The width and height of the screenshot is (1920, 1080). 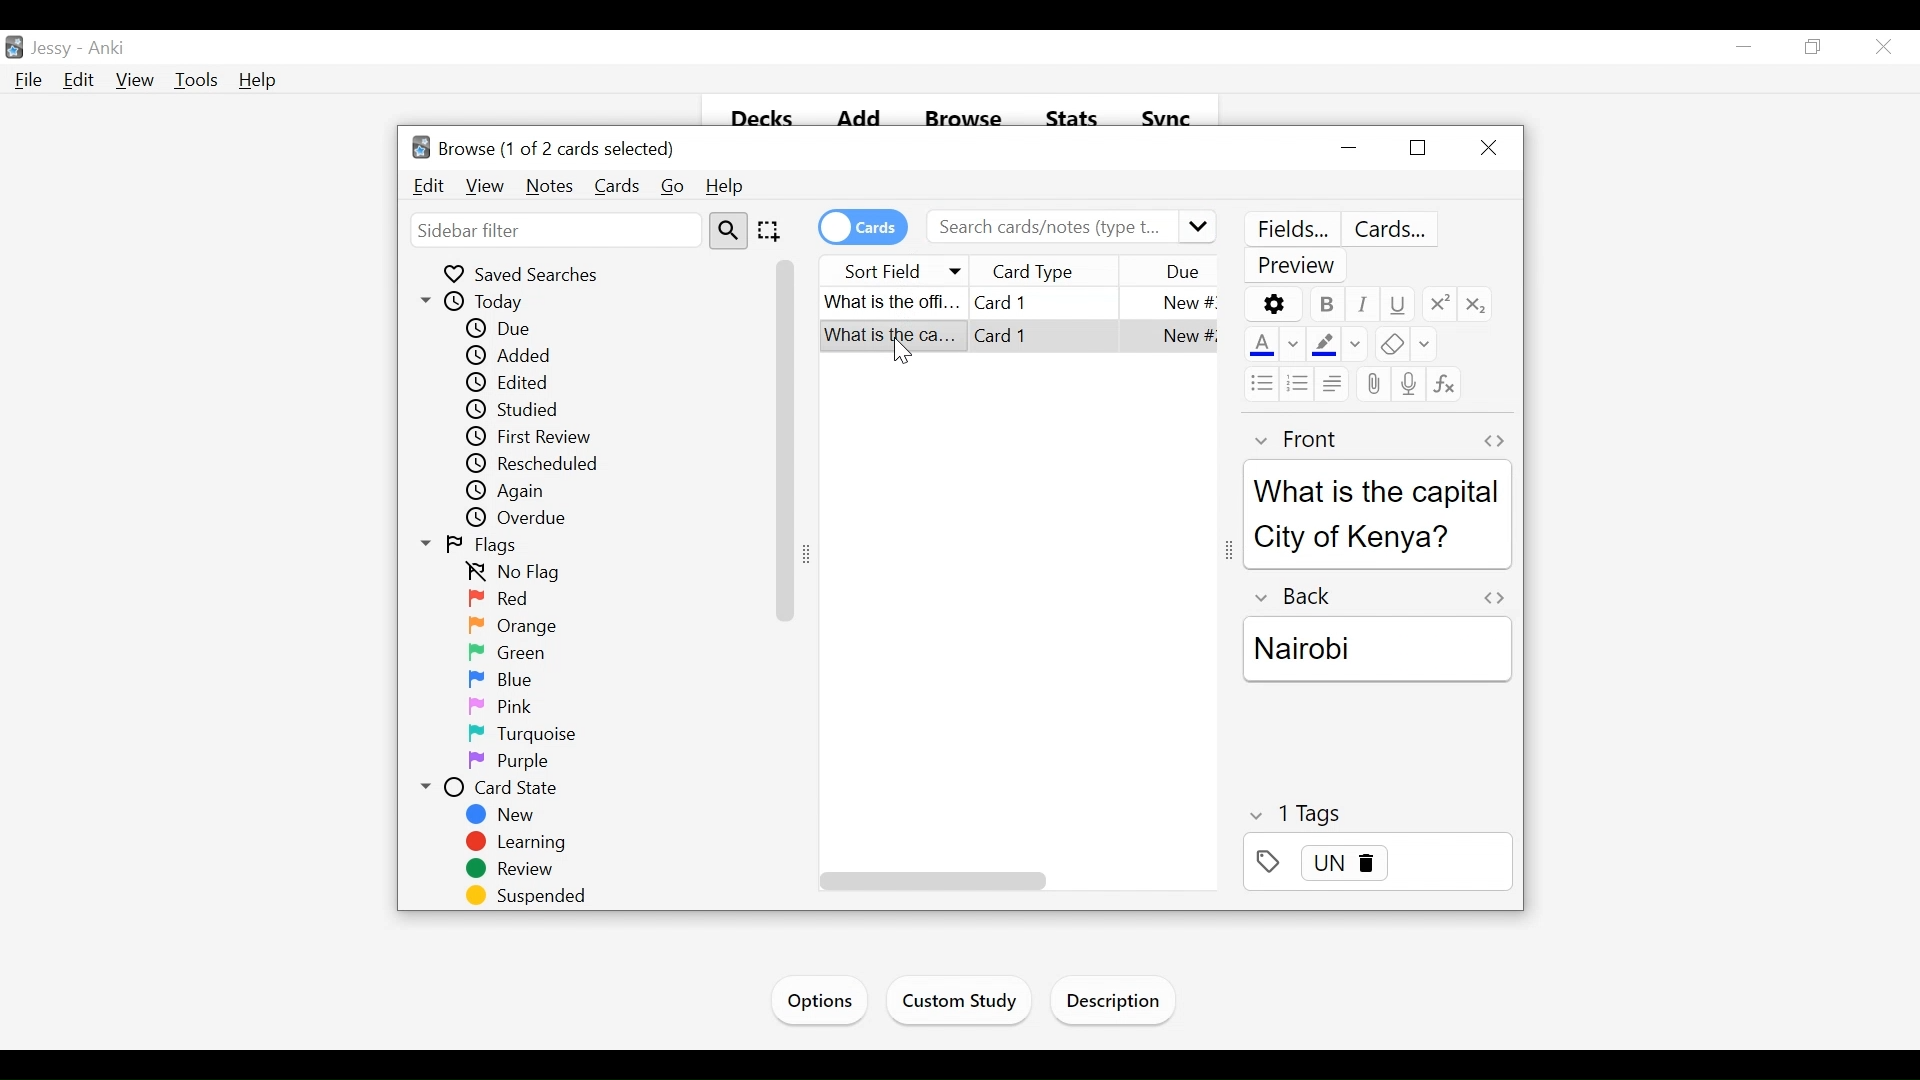 I want to click on Sync, so click(x=1169, y=121).